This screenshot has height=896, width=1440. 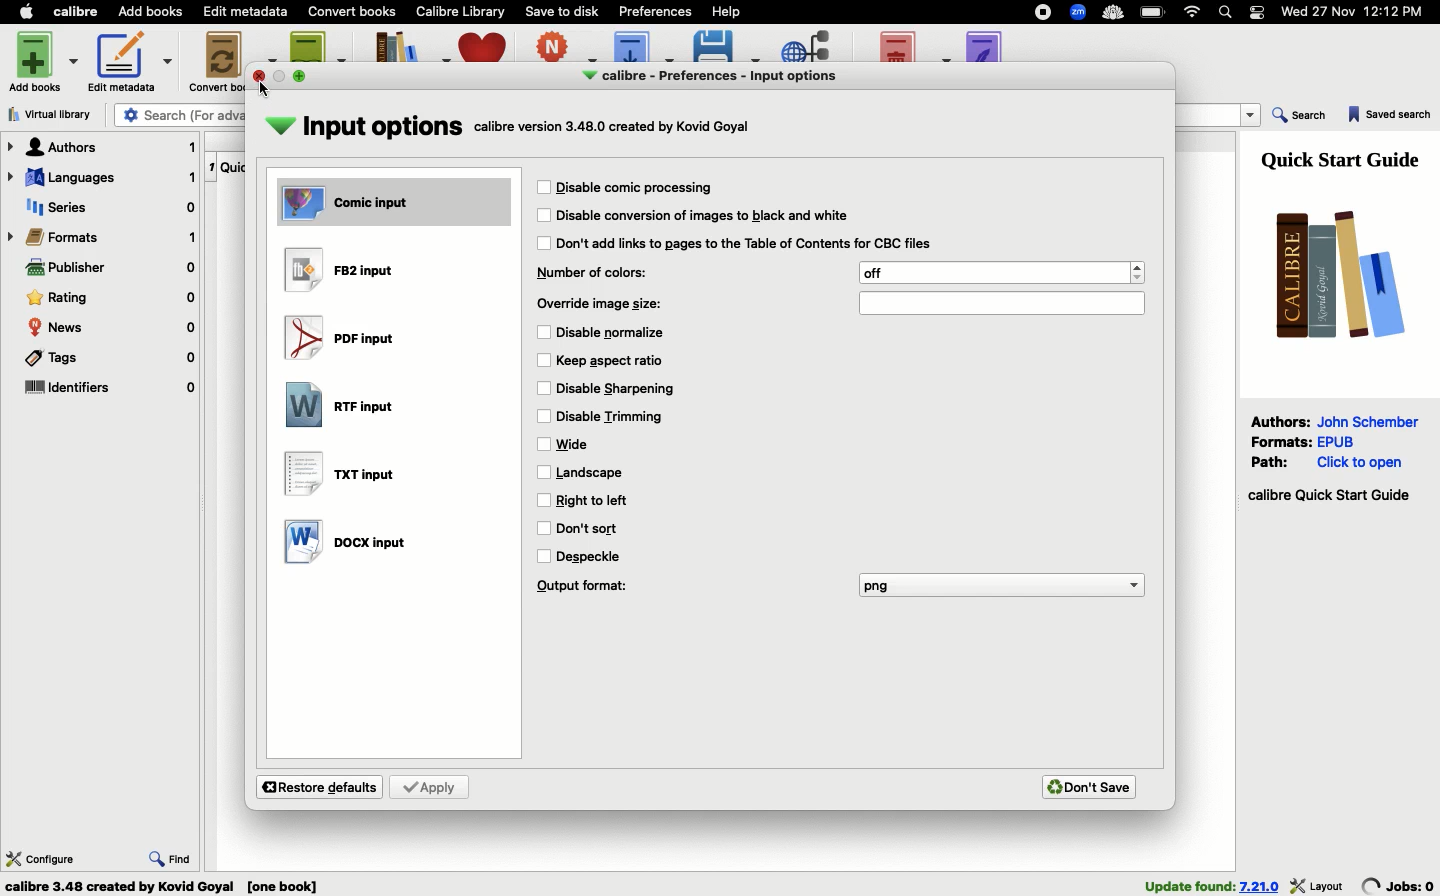 I want to click on Search bar, so click(x=1227, y=13).